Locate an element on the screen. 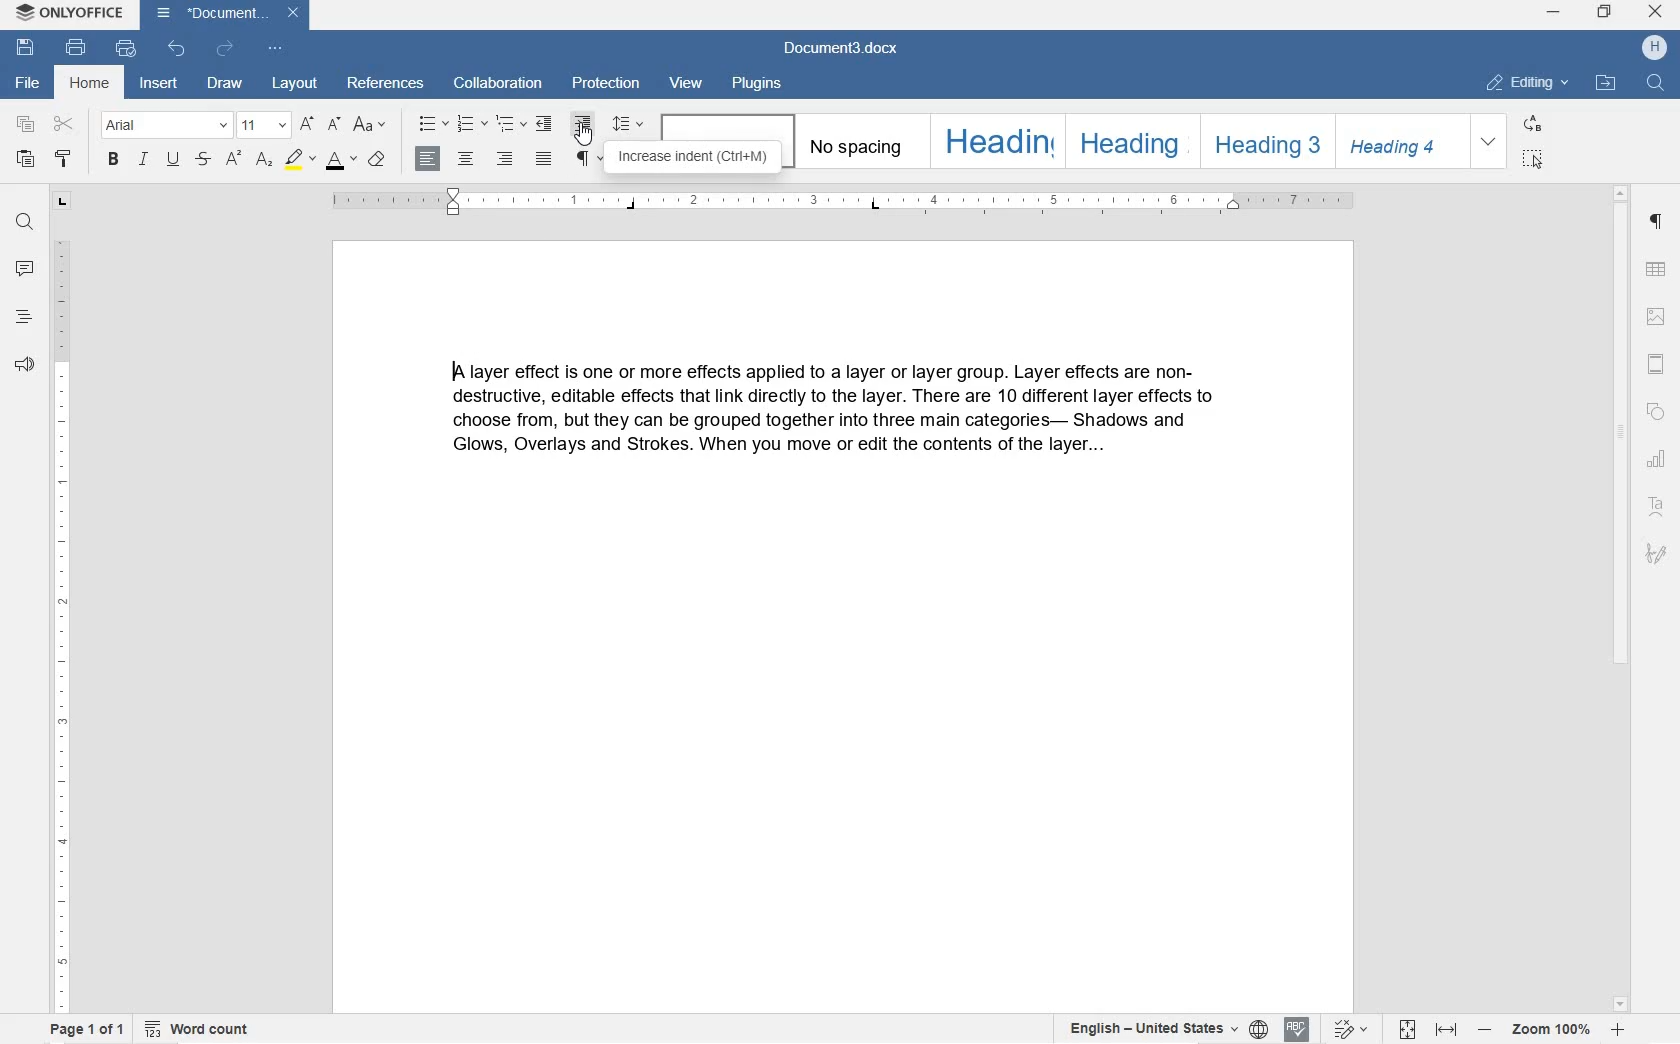  QUICK PRINT is located at coordinates (125, 48).